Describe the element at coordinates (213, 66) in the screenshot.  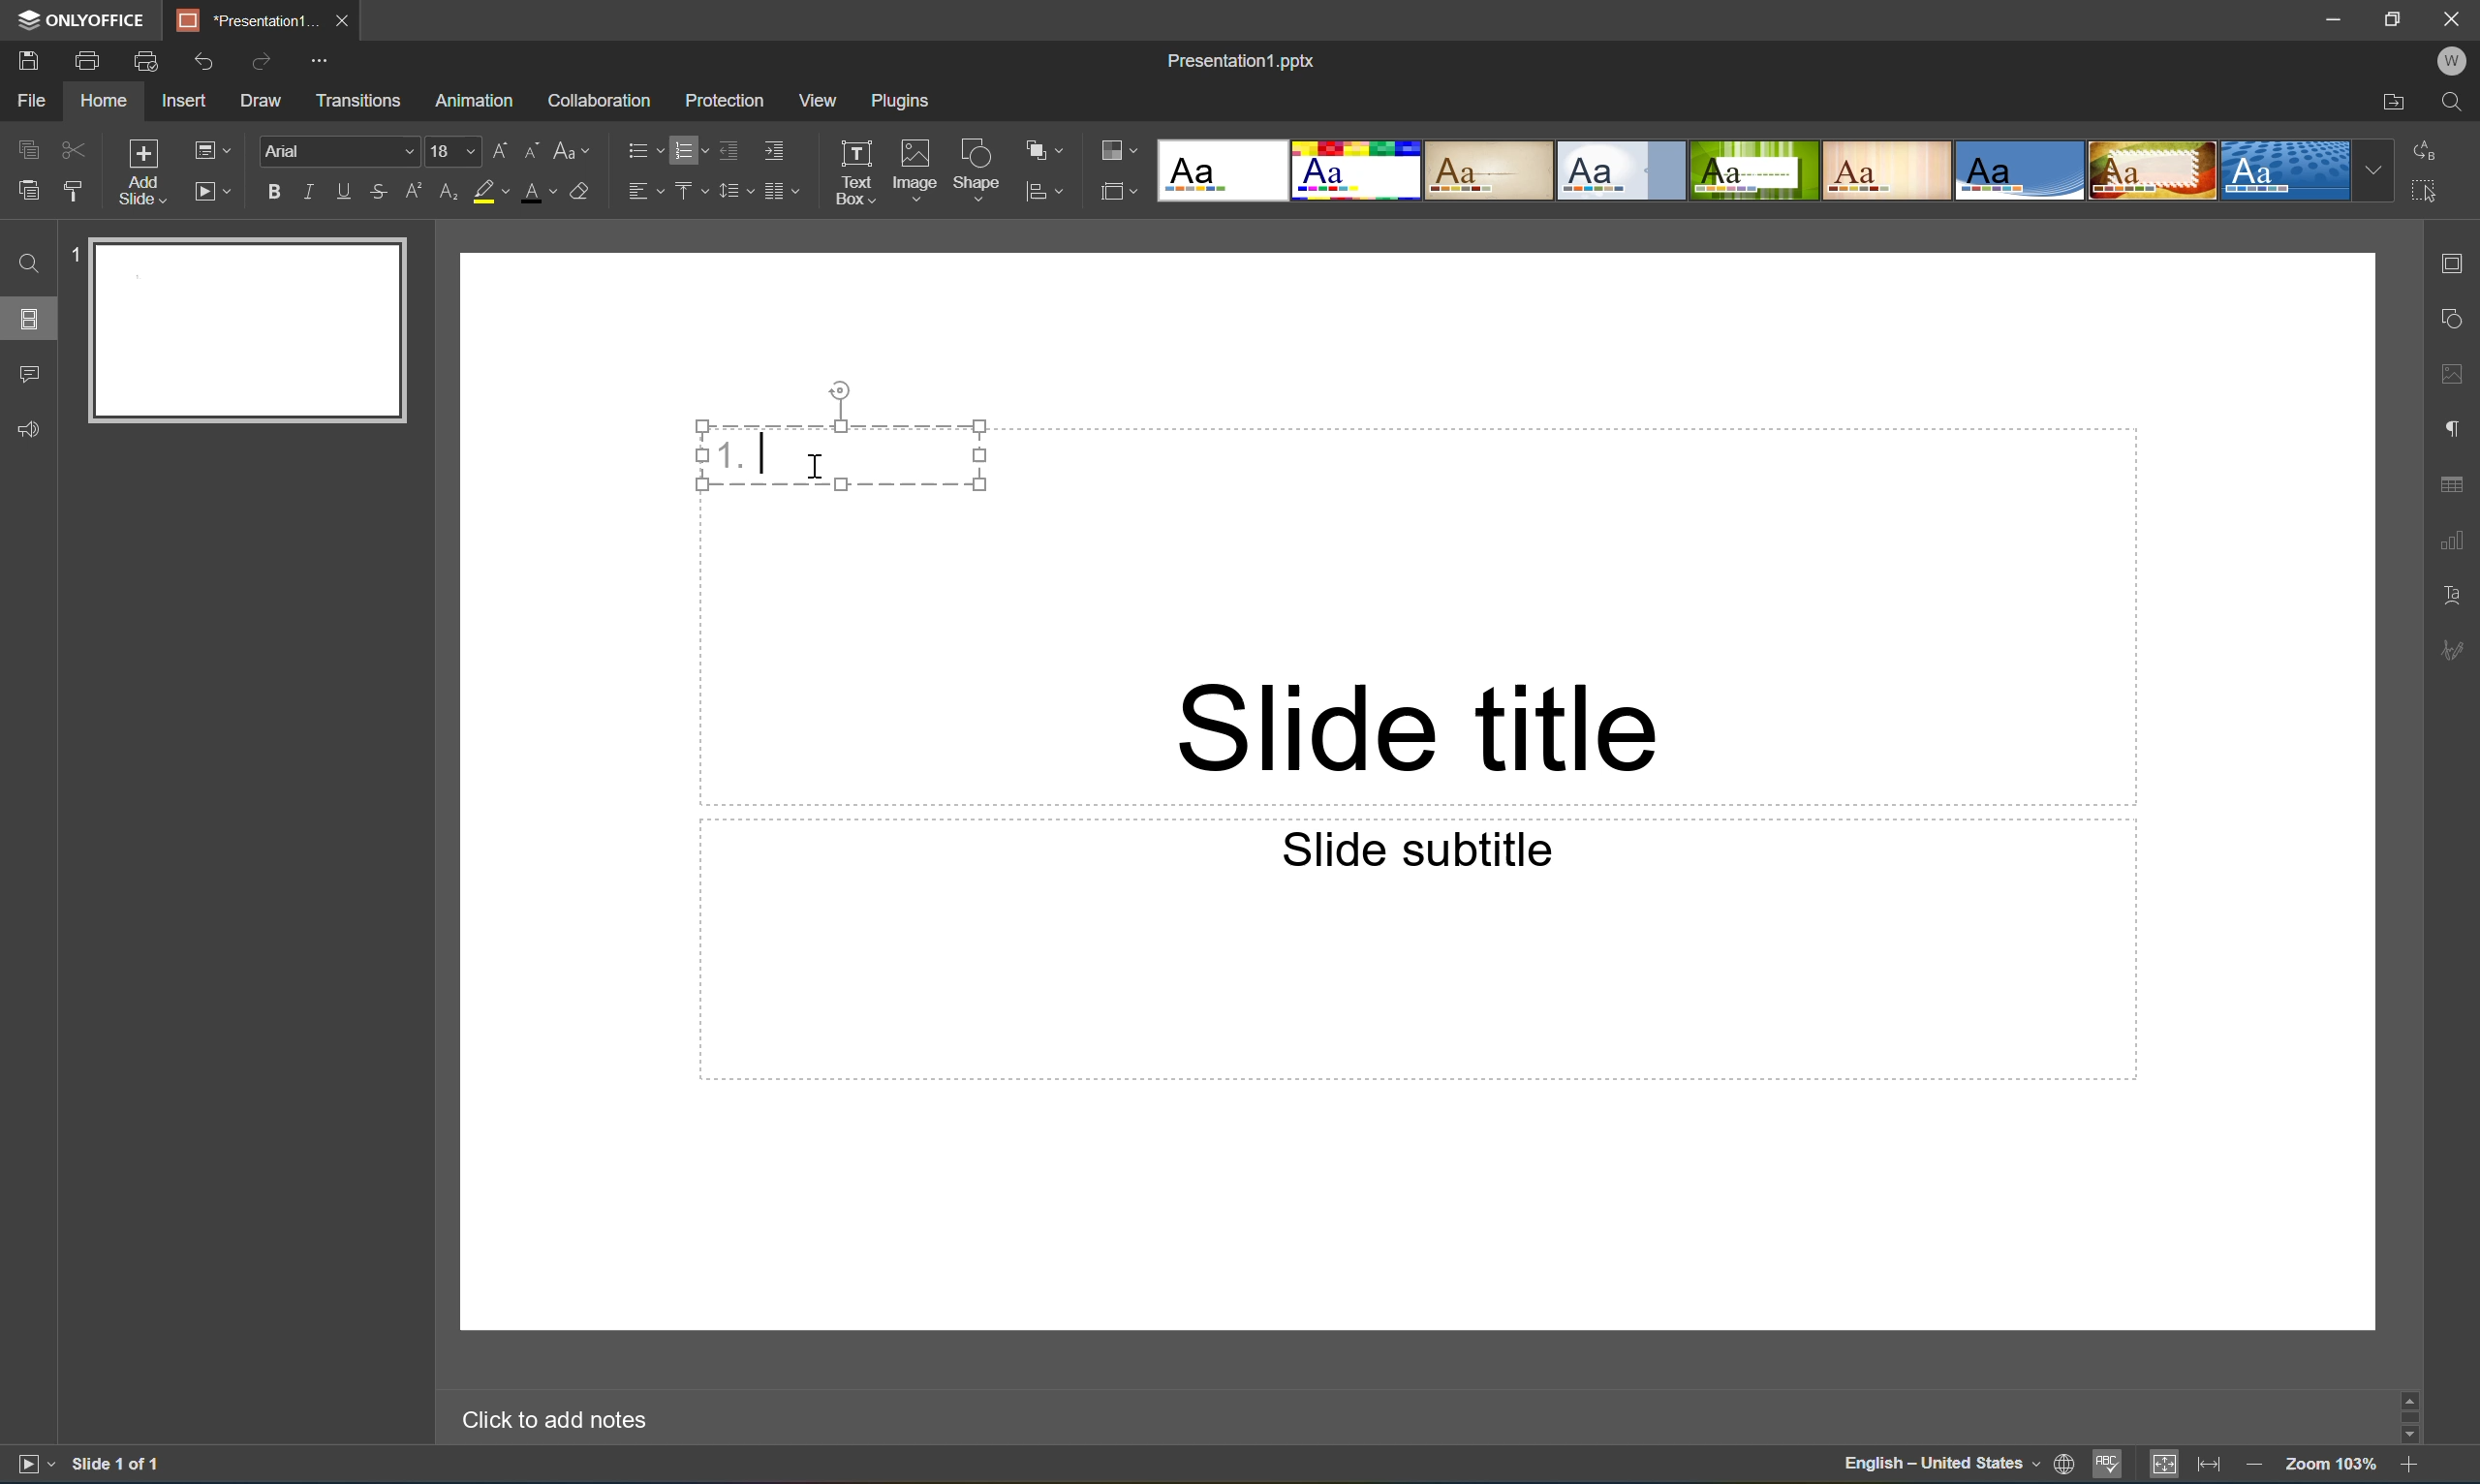
I see `Undo` at that location.